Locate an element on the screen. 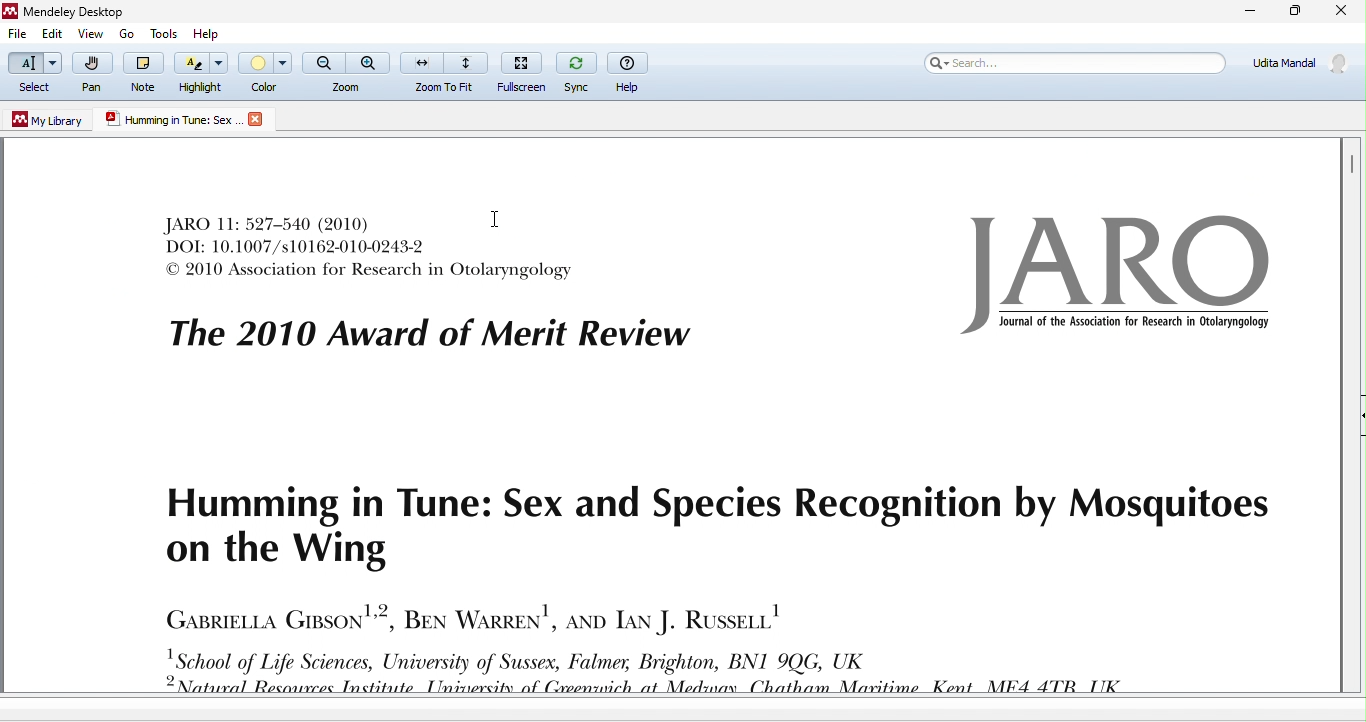  help is located at coordinates (632, 73).